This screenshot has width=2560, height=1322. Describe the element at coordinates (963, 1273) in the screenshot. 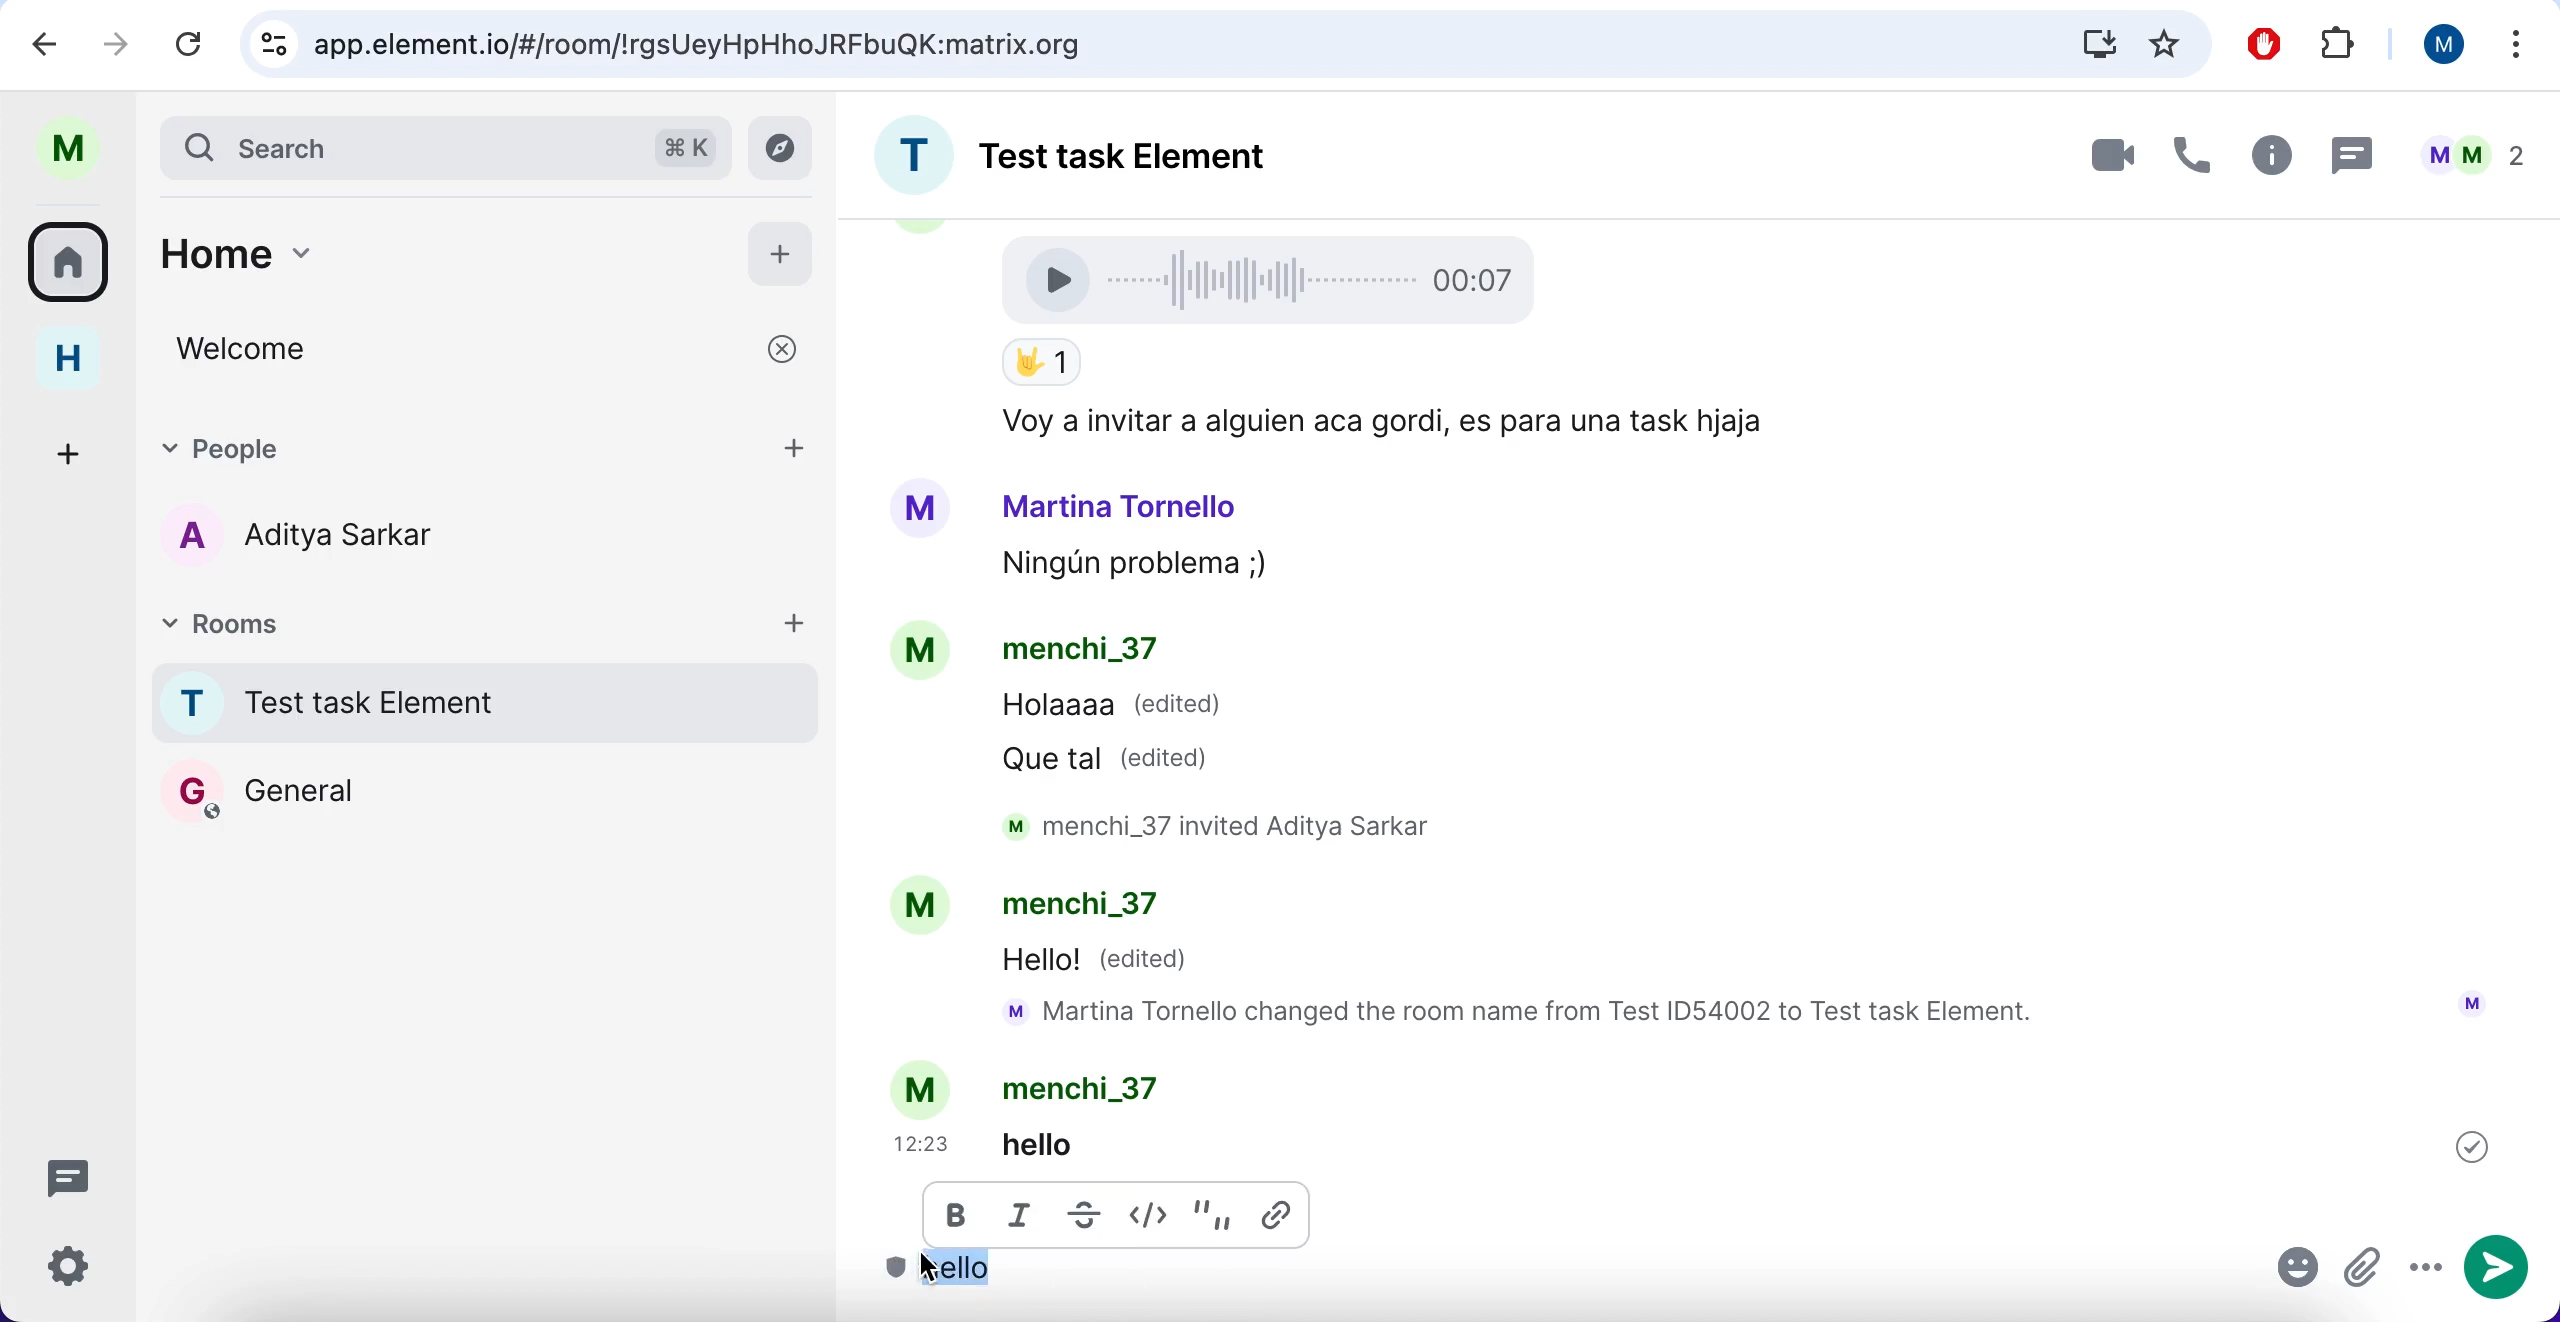

I see `typed message selected` at that location.